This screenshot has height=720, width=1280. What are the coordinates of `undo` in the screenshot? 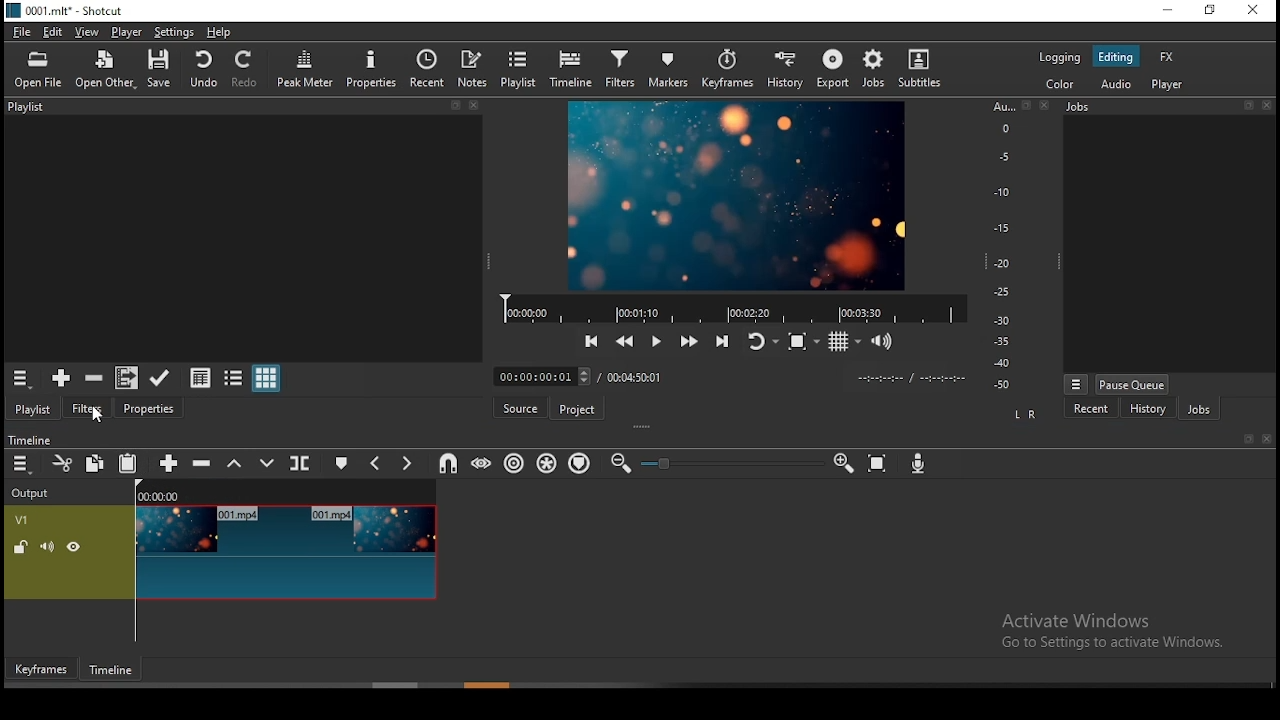 It's located at (203, 70).